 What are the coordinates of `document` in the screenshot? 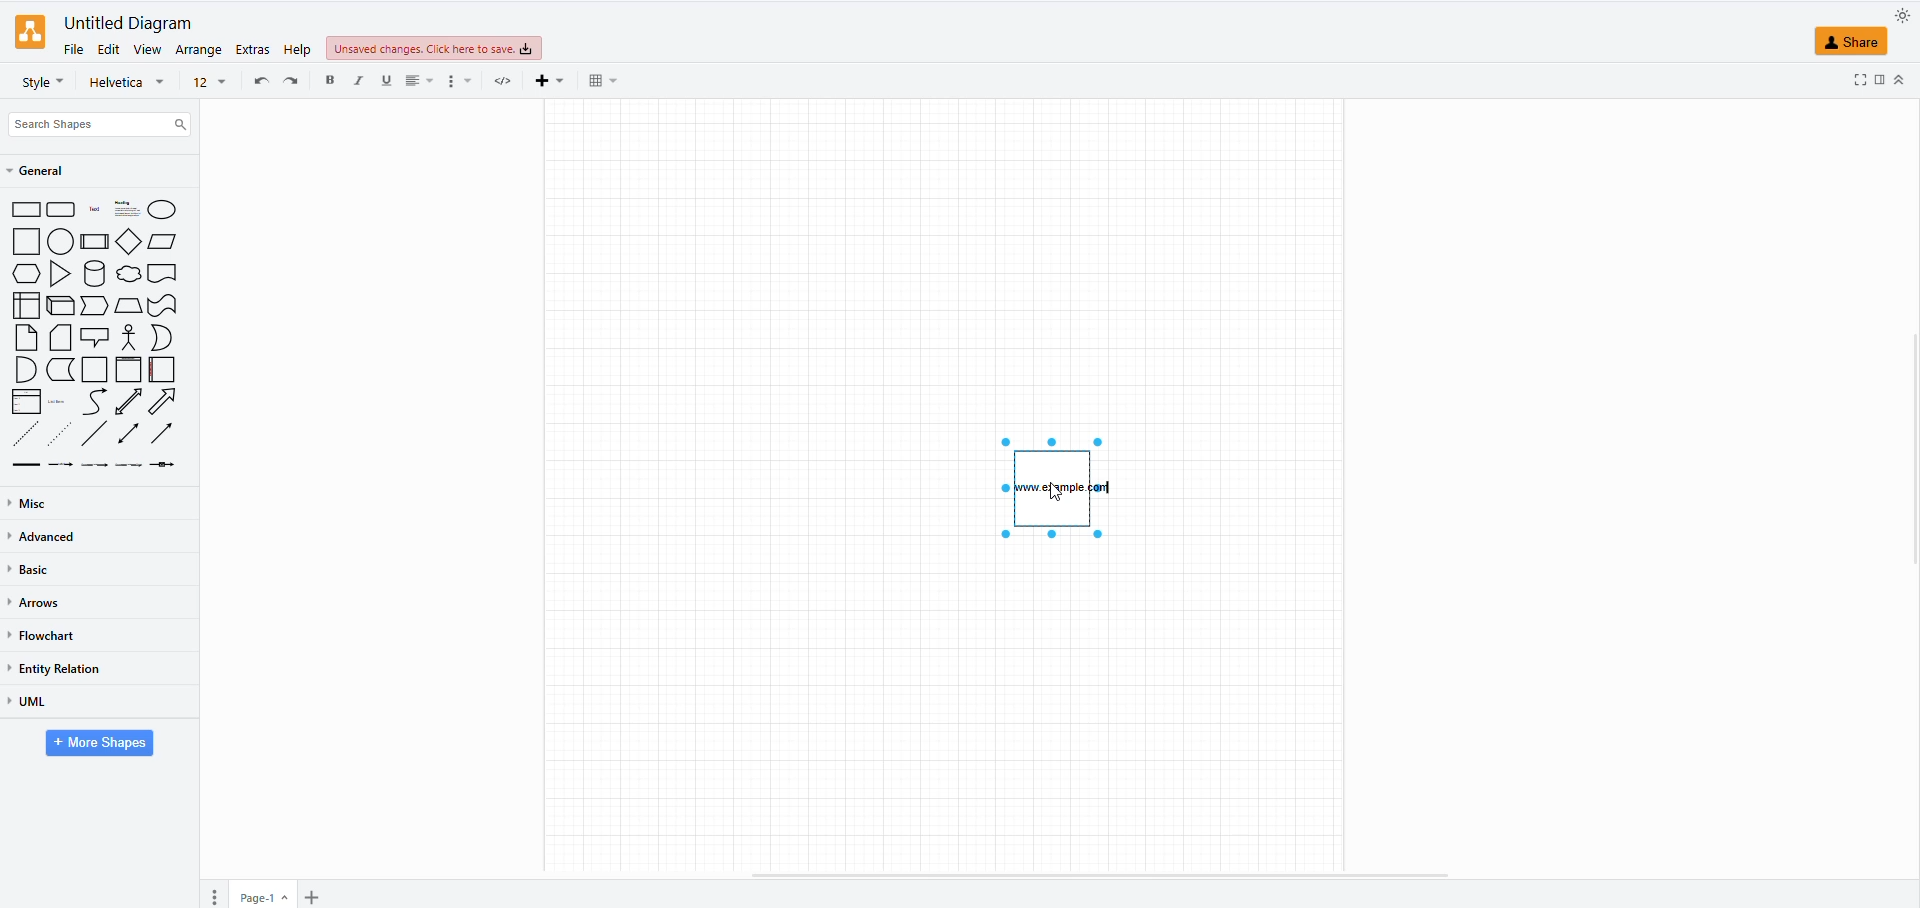 It's located at (164, 274).